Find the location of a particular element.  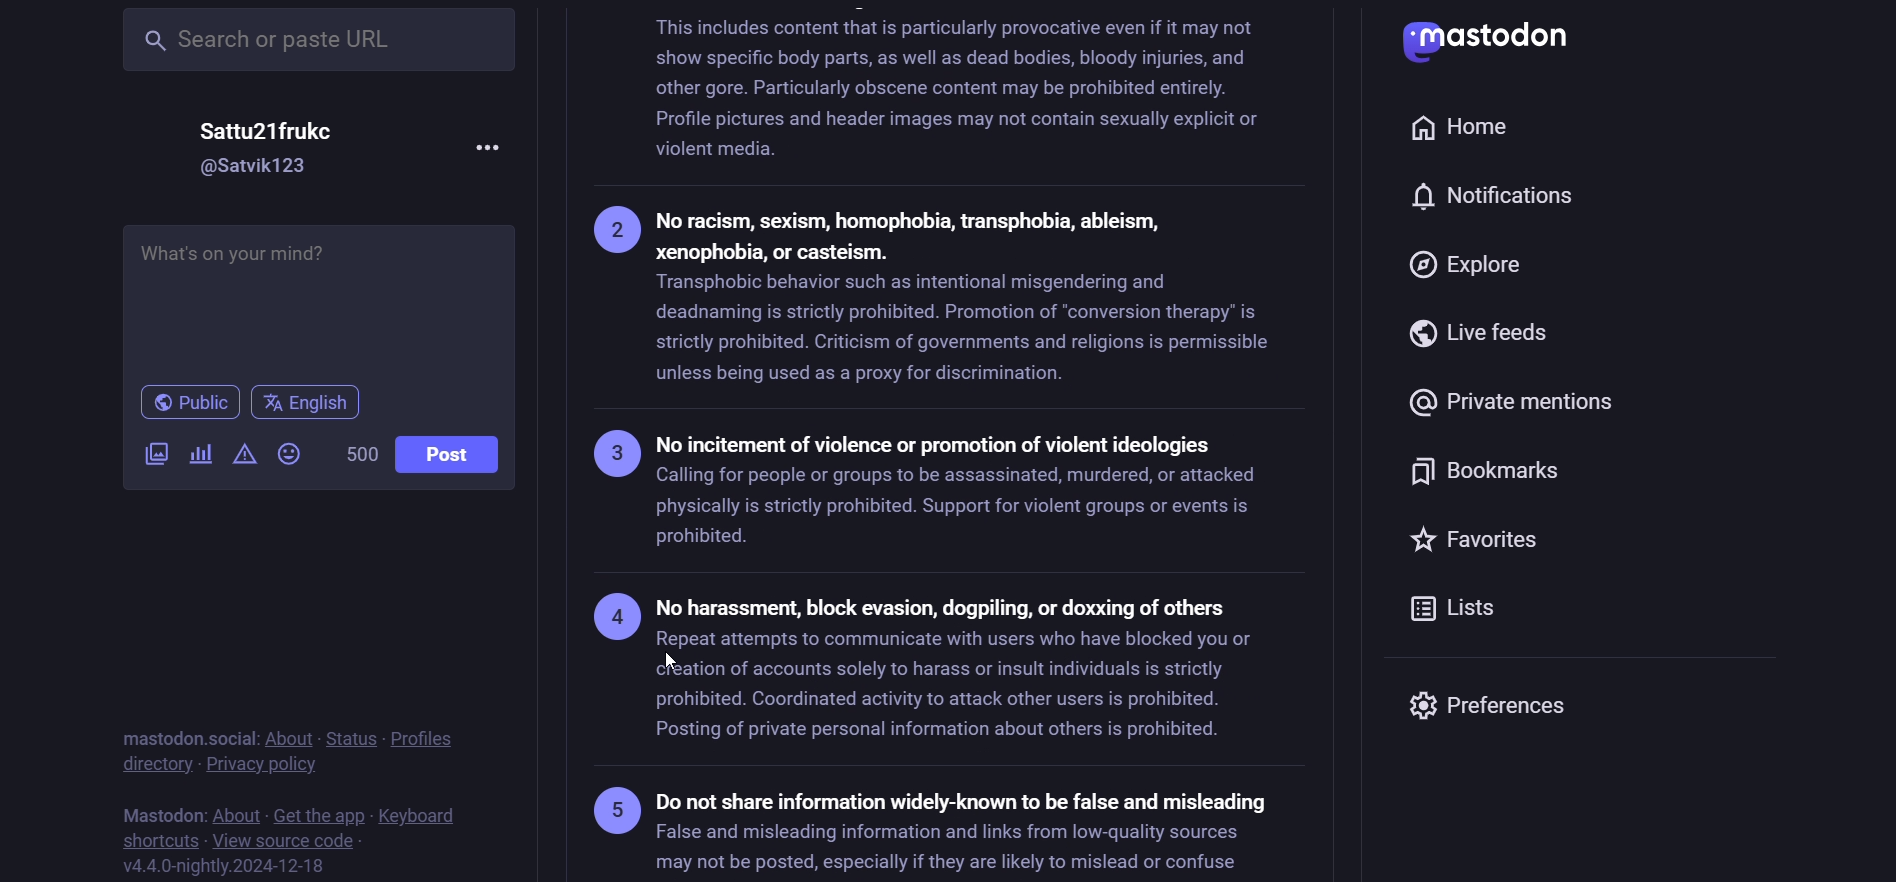

search is located at coordinates (321, 38).